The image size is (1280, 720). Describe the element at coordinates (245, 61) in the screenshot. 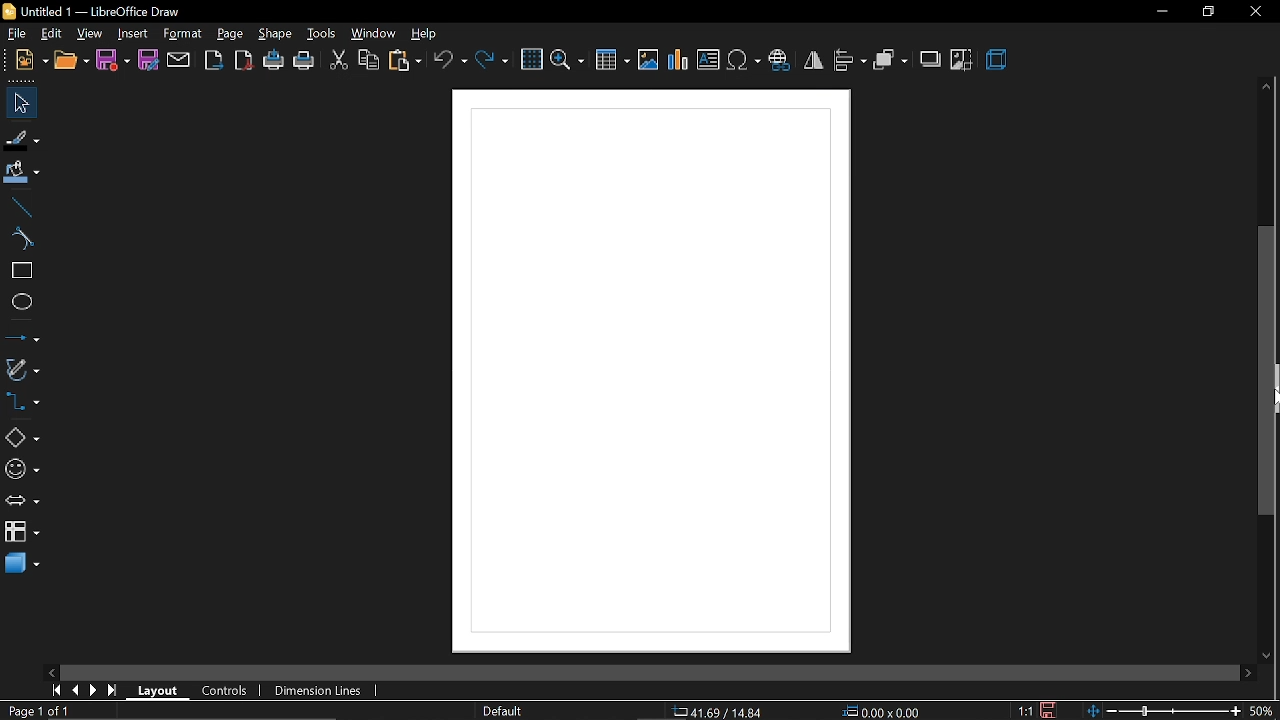

I see `export as pdf` at that location.